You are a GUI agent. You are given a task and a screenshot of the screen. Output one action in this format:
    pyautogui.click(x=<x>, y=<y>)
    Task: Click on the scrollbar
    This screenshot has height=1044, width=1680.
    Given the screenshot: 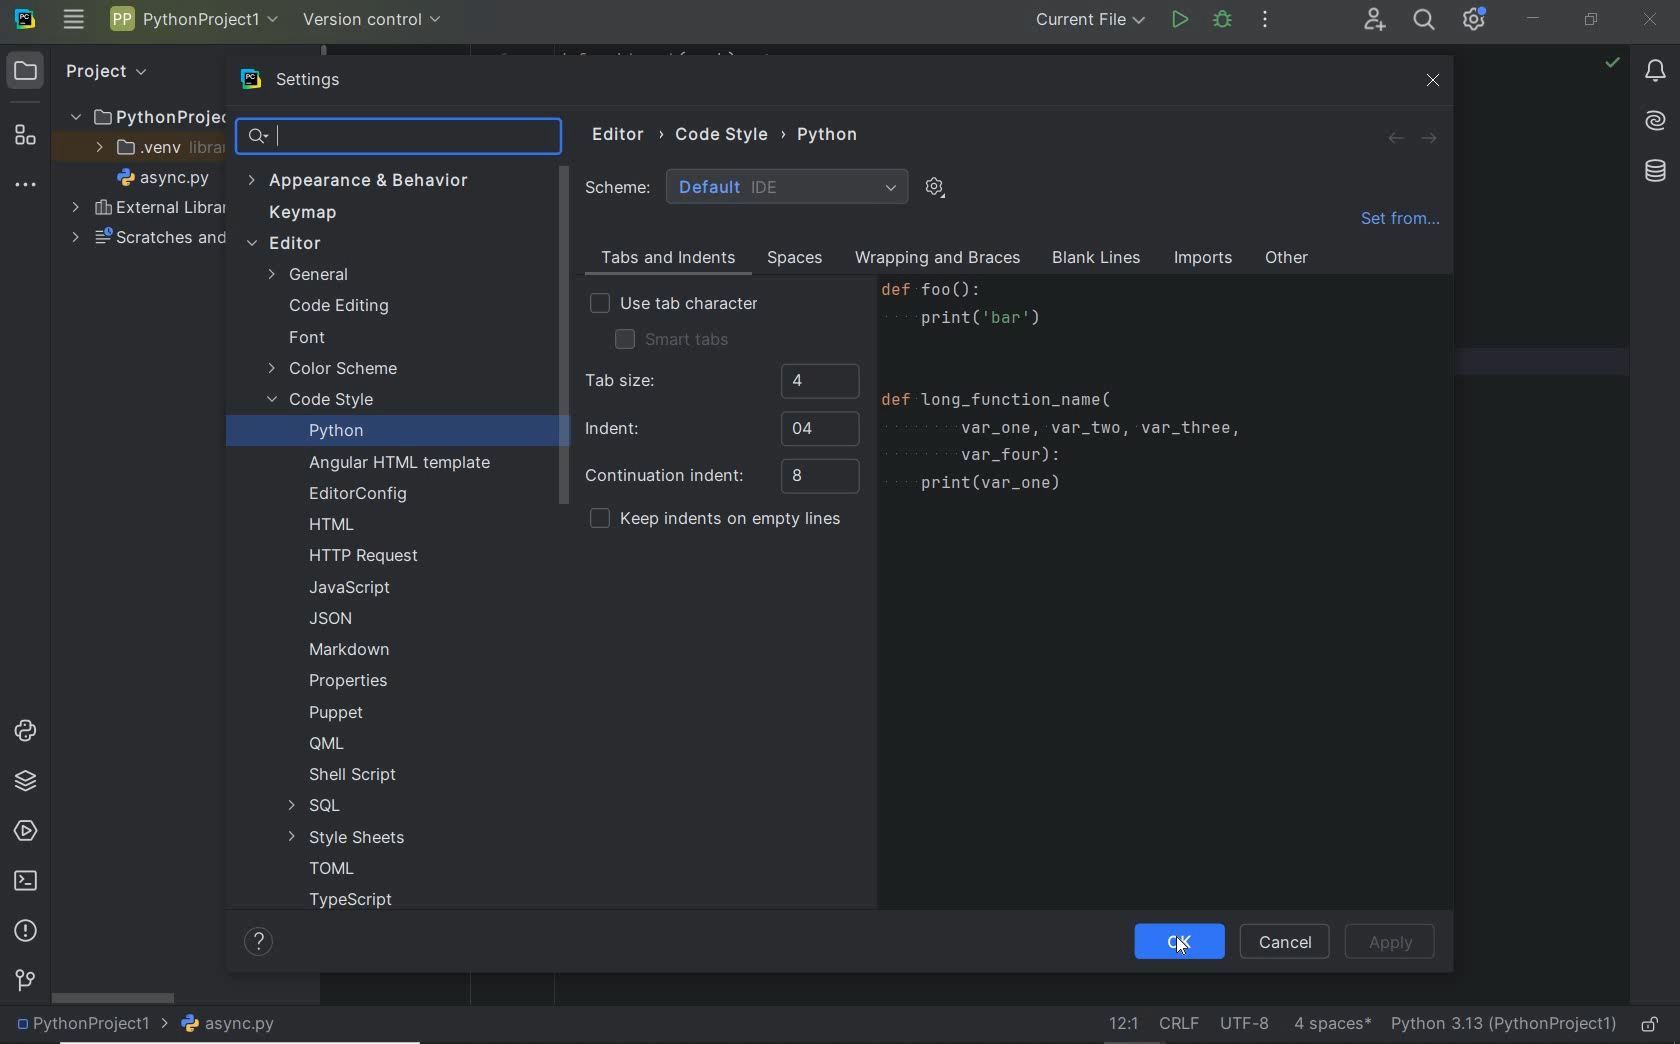 What is the action you would take?
    pyautogui.click(x=561, y=338)
    